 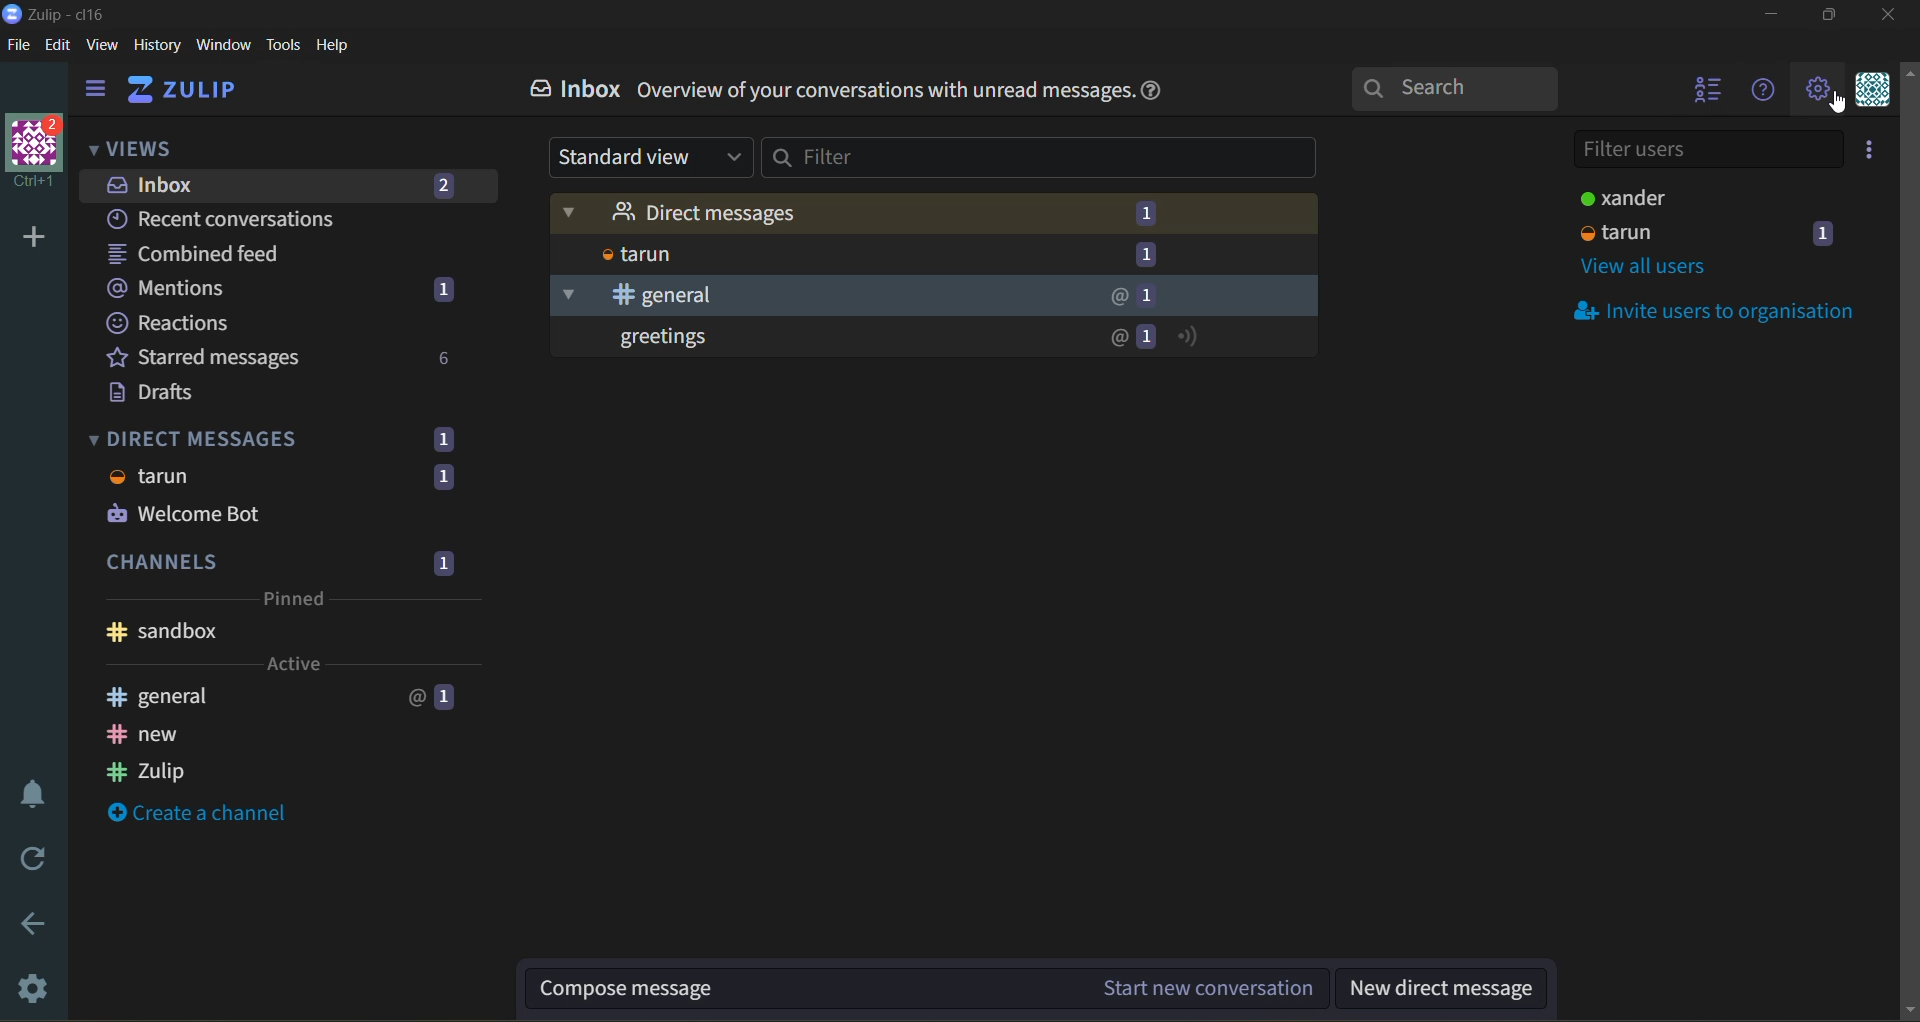 What do you see at coordinates (59, 46) in the screenshot?
I see `edit` at bounding box center [59, 46].